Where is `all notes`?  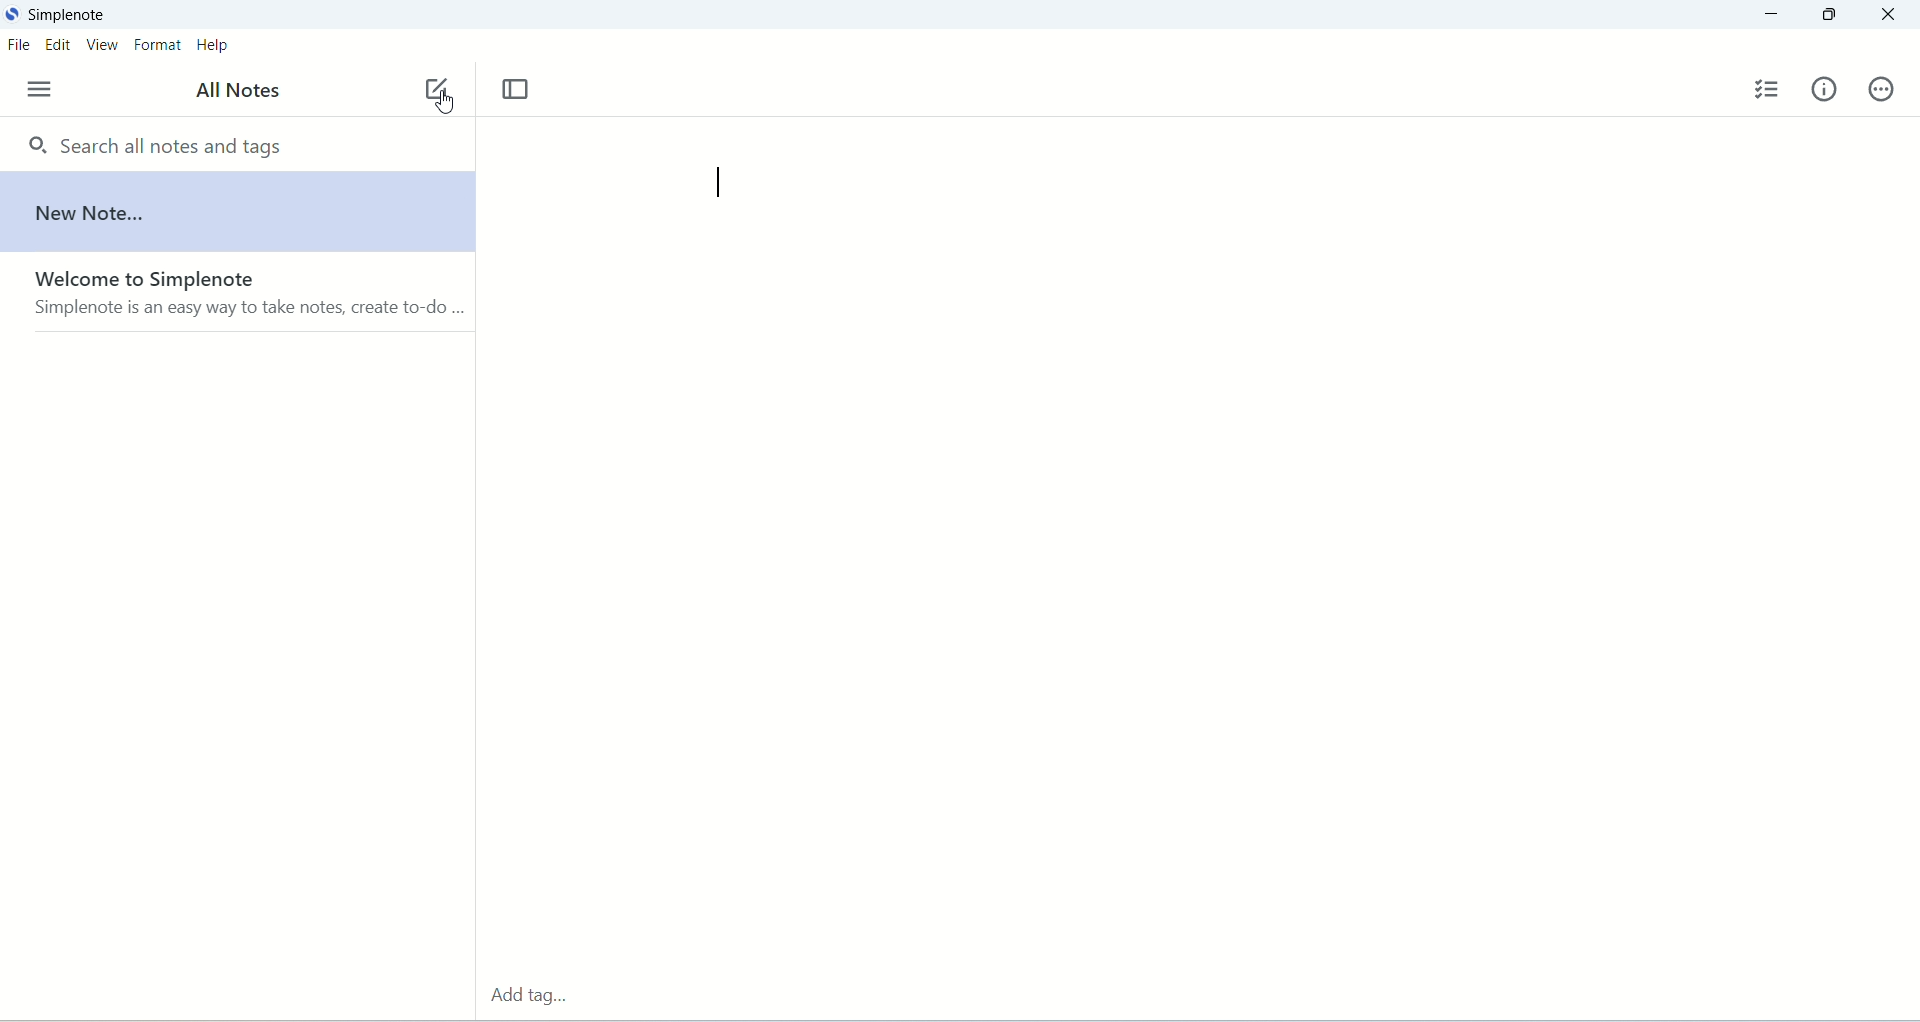 all notes is located at coordinates (236, 92).